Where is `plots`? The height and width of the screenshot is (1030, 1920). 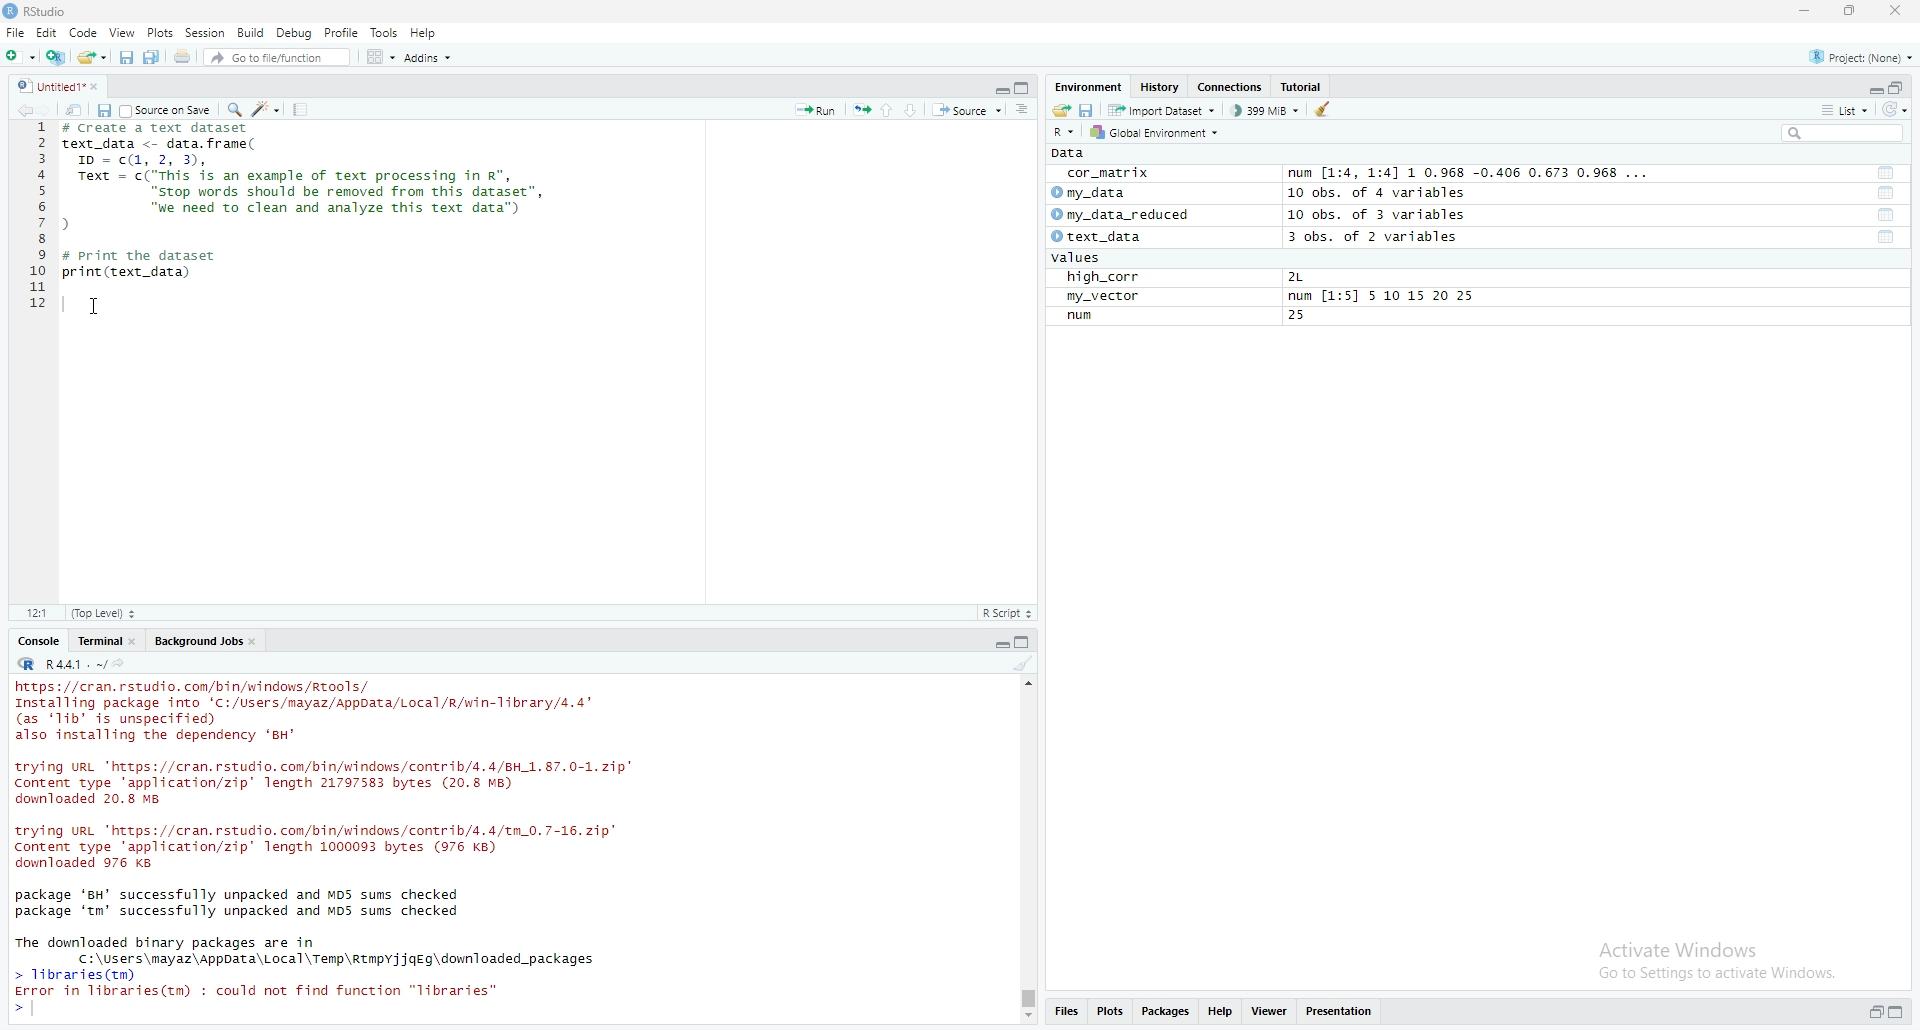
plots is located at coordinates (160, 34).